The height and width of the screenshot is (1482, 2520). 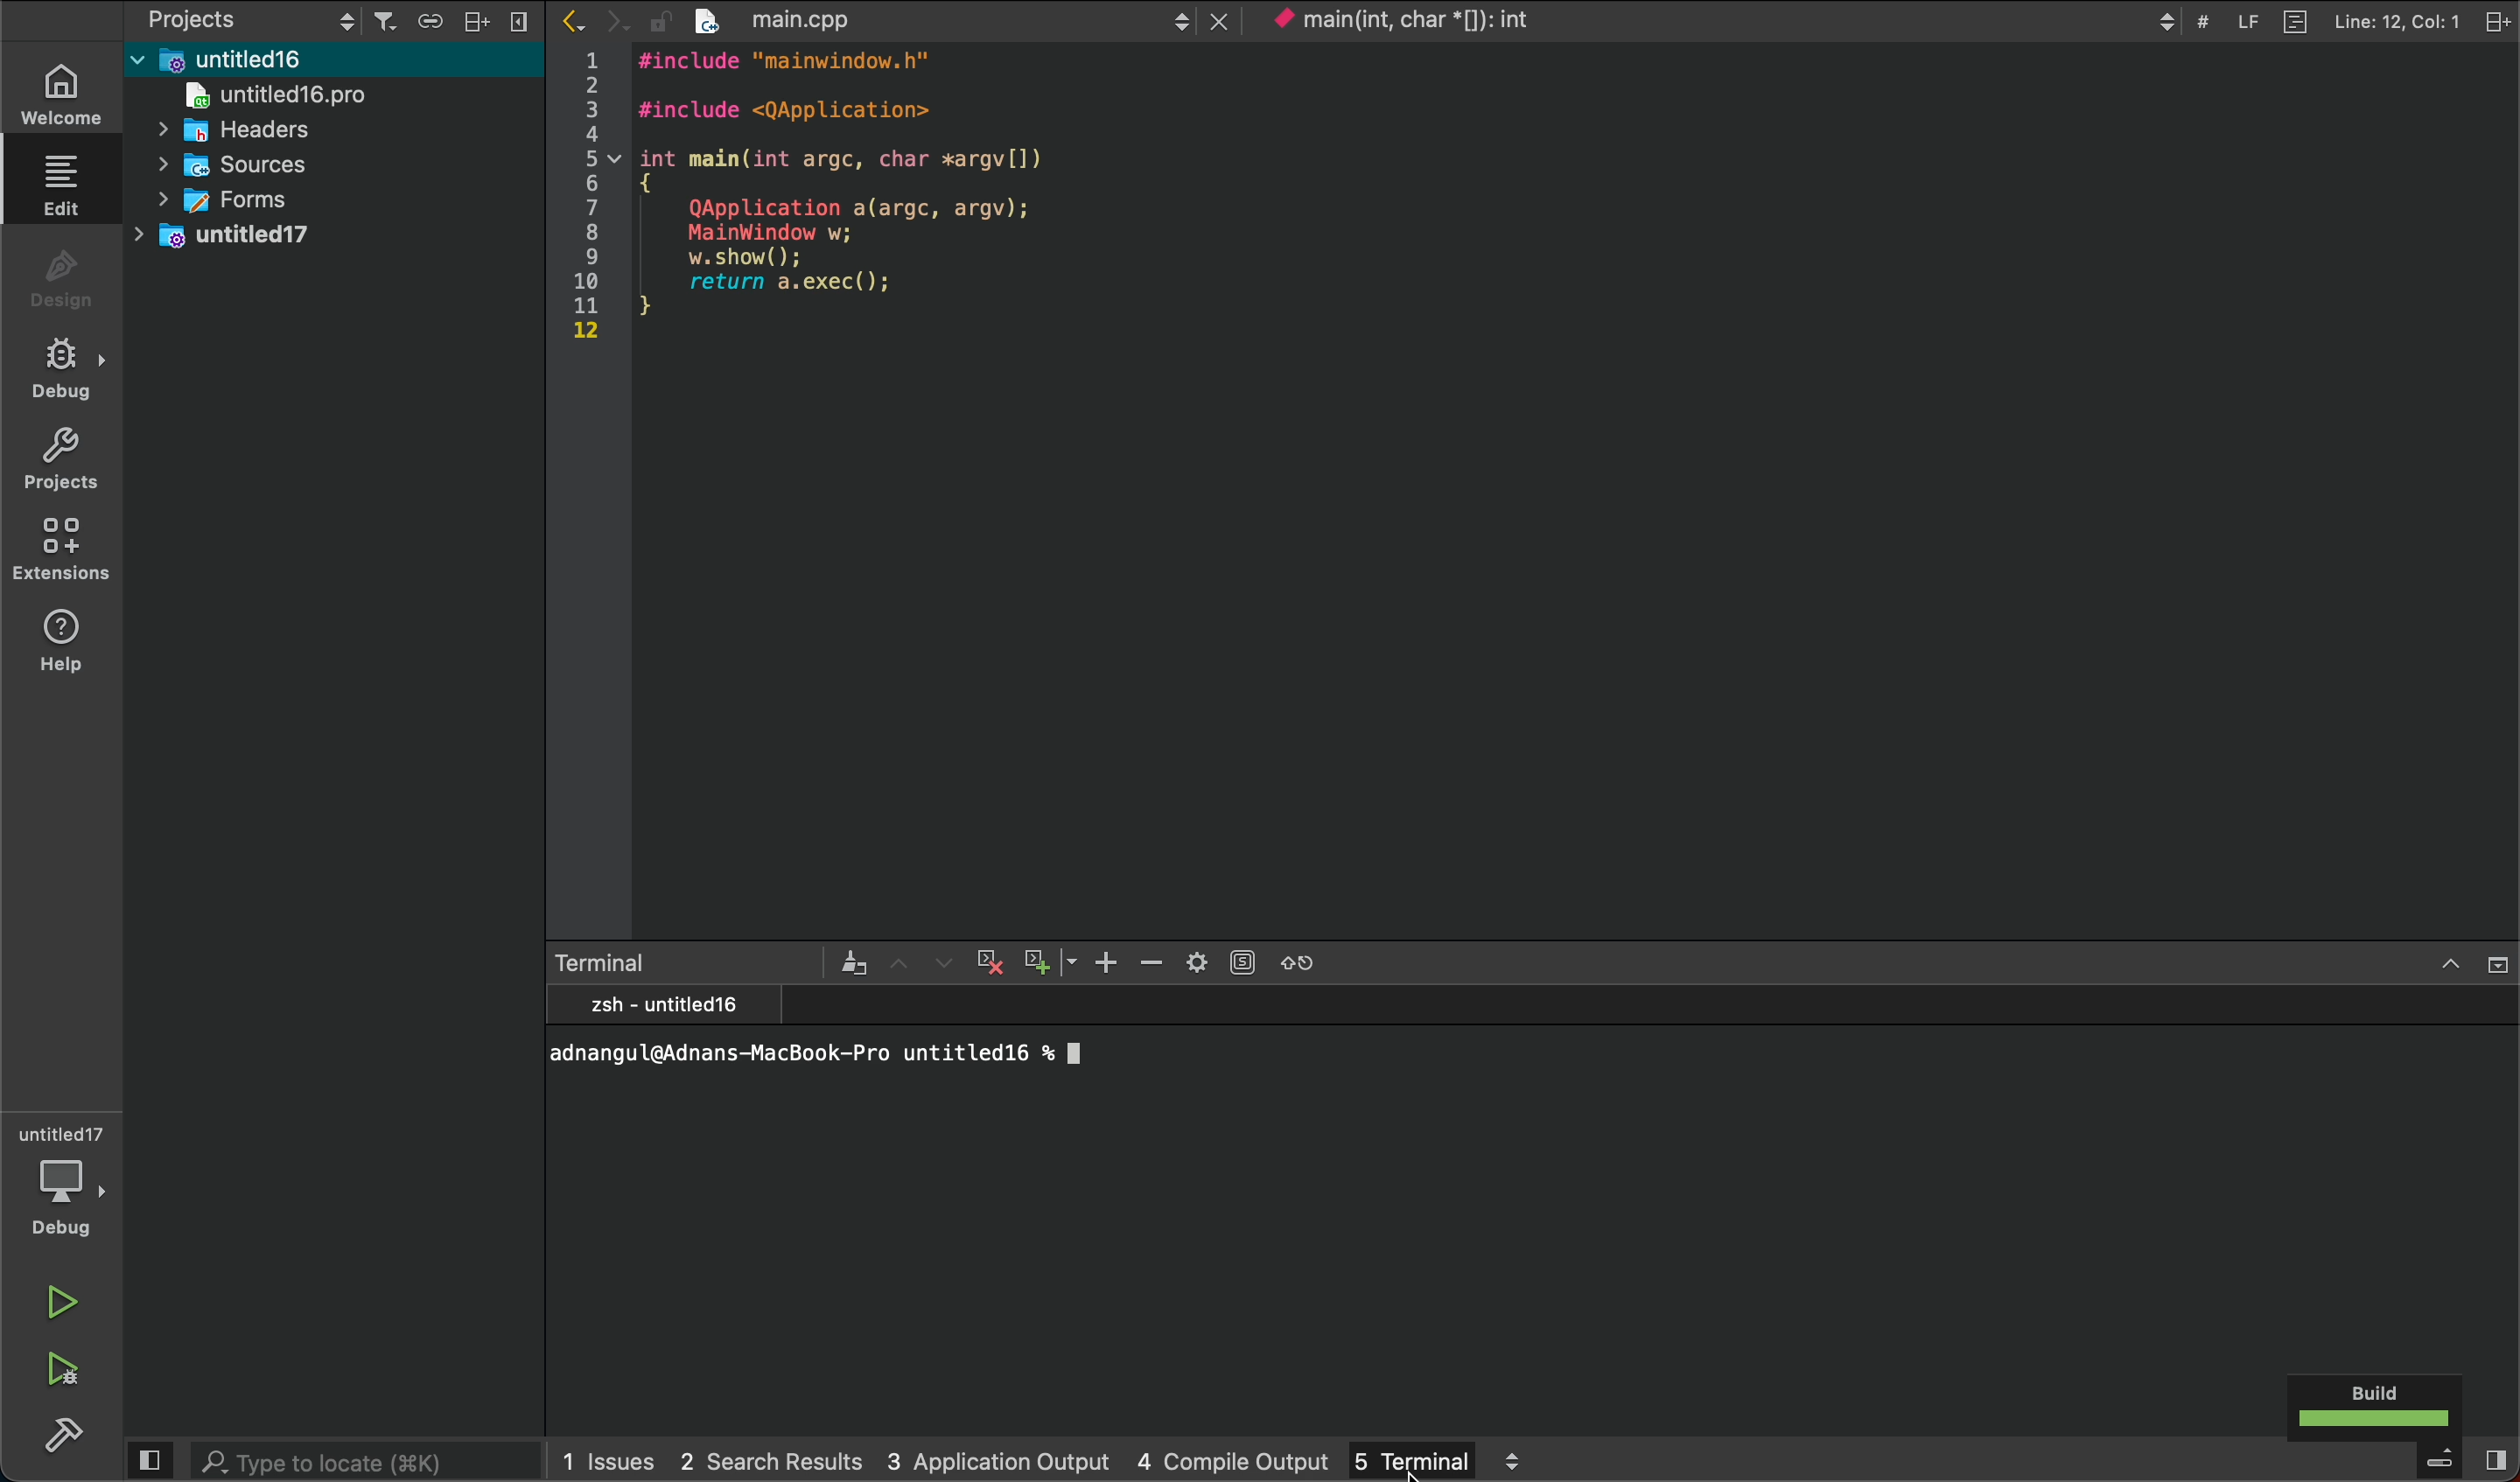 I want to click on side panel, so click(x=149, y=1461).